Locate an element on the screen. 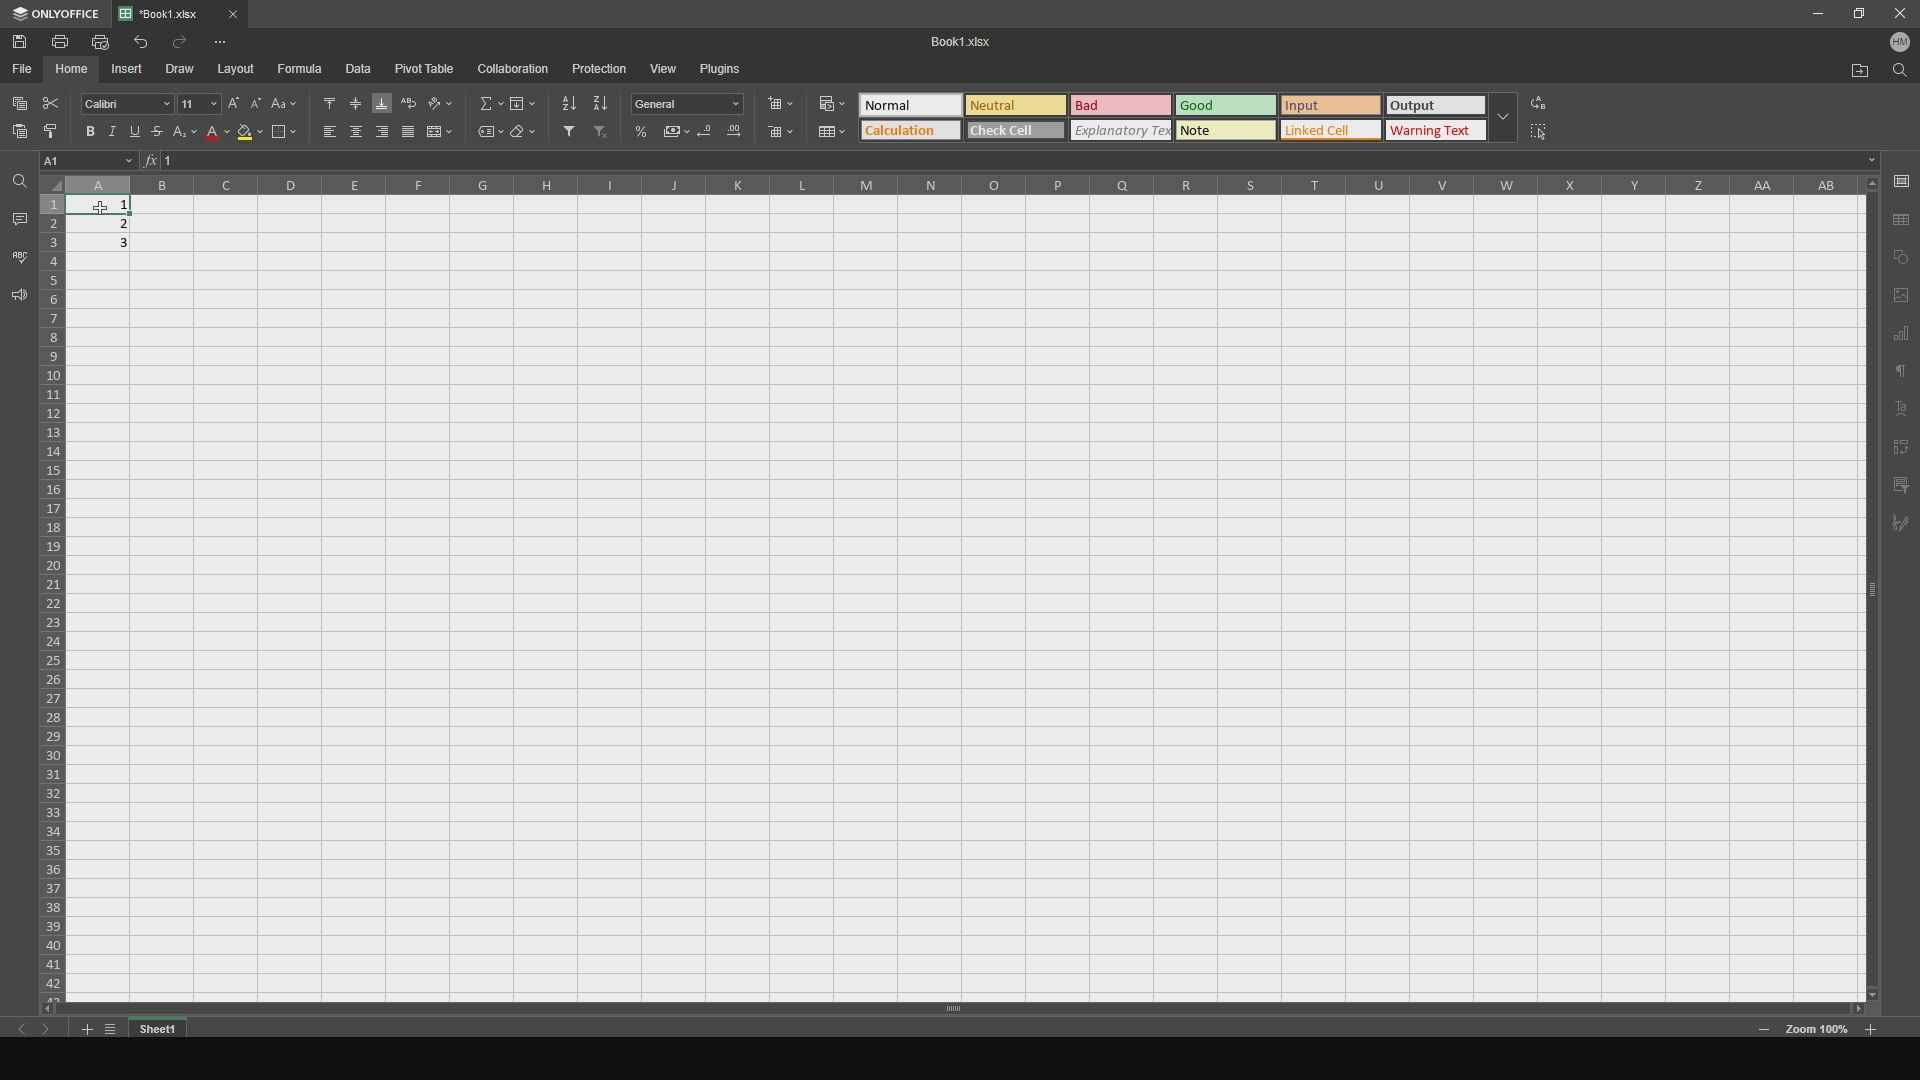  named ranges is located at coordinates (483, 133).